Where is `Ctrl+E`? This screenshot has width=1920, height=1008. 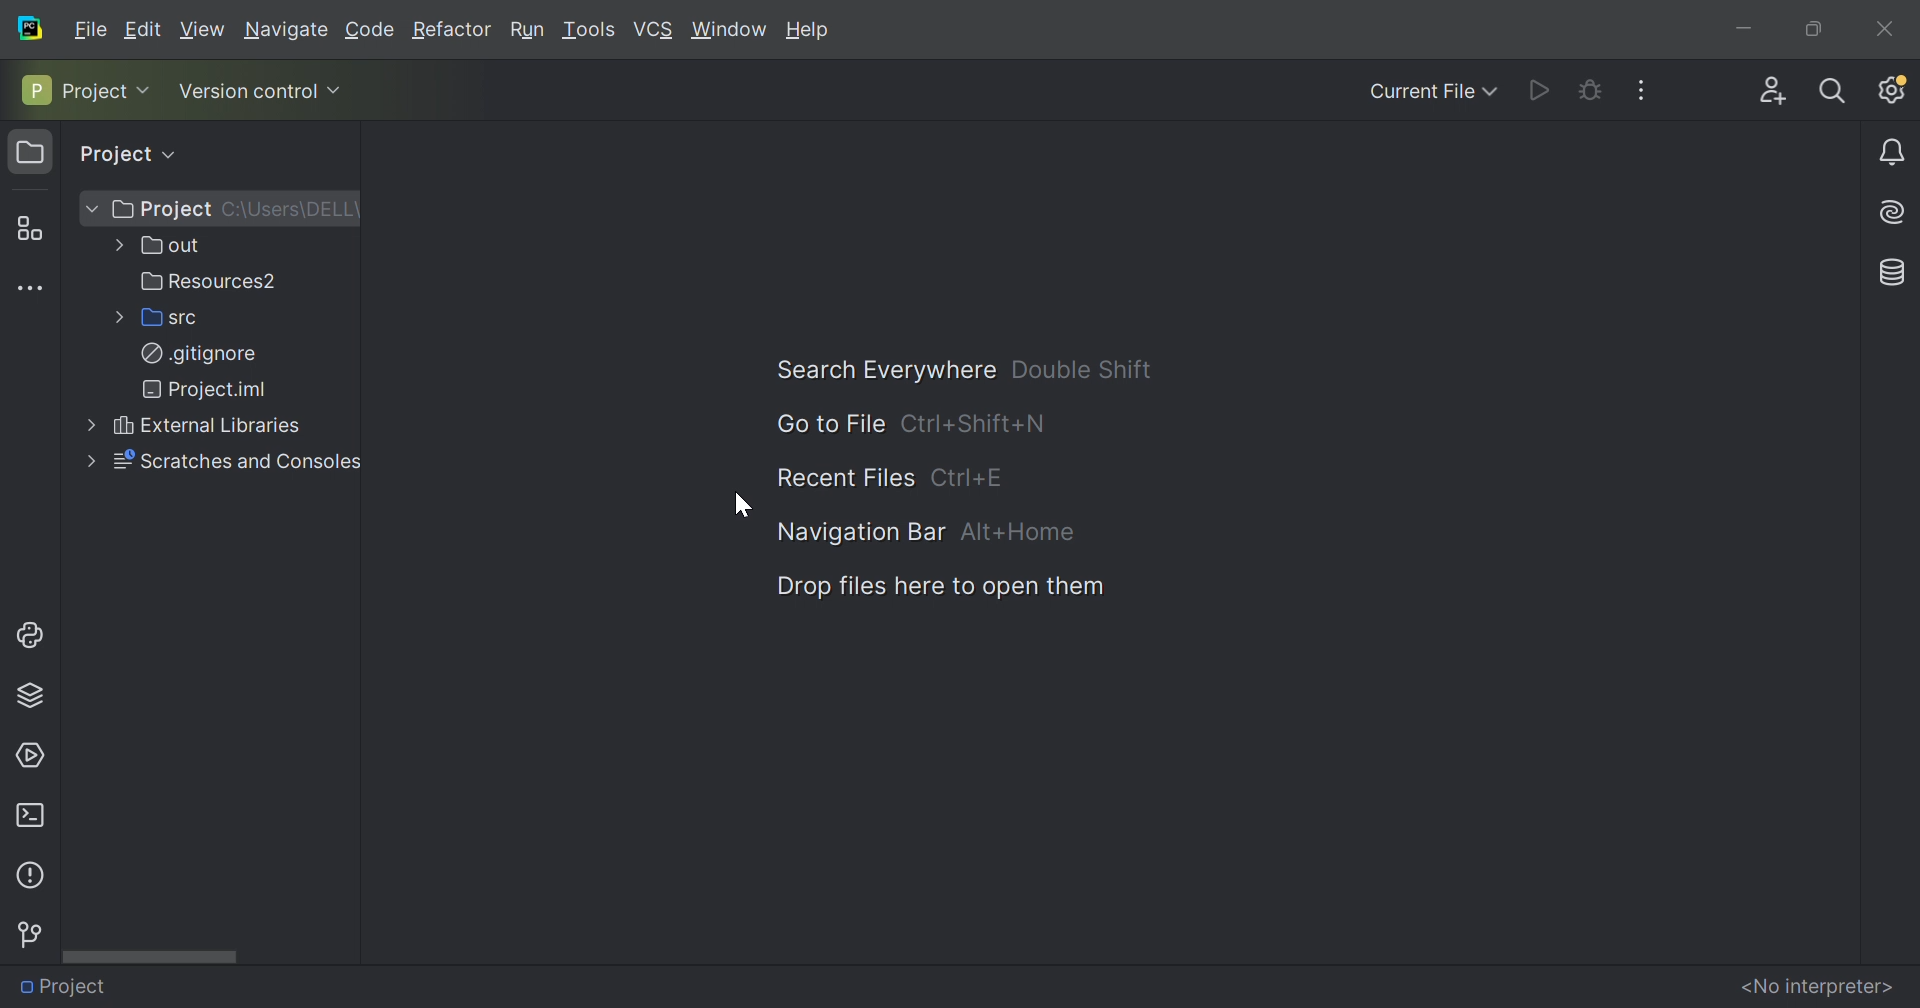 Ctrl+E is located at coordinates (970, 478).